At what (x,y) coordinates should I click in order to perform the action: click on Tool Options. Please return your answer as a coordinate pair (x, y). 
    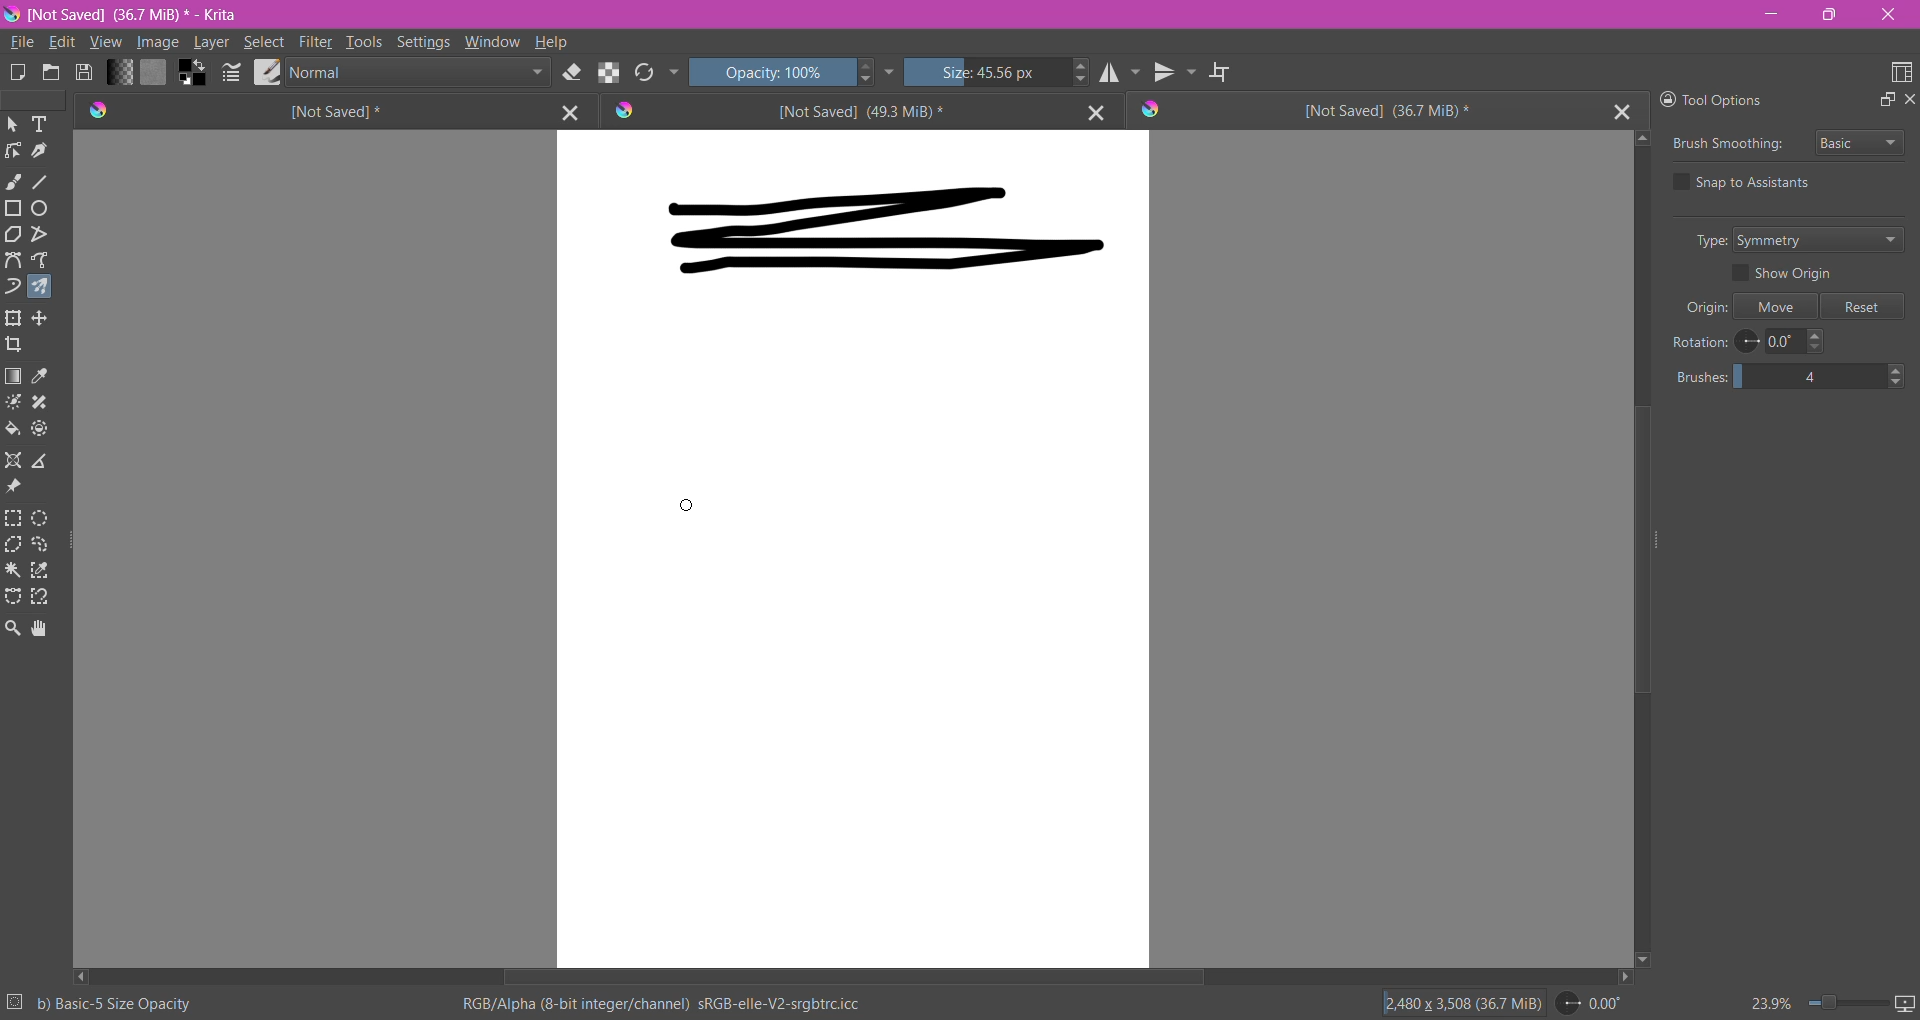
    Looking at the image, I should click on (1724, 98).